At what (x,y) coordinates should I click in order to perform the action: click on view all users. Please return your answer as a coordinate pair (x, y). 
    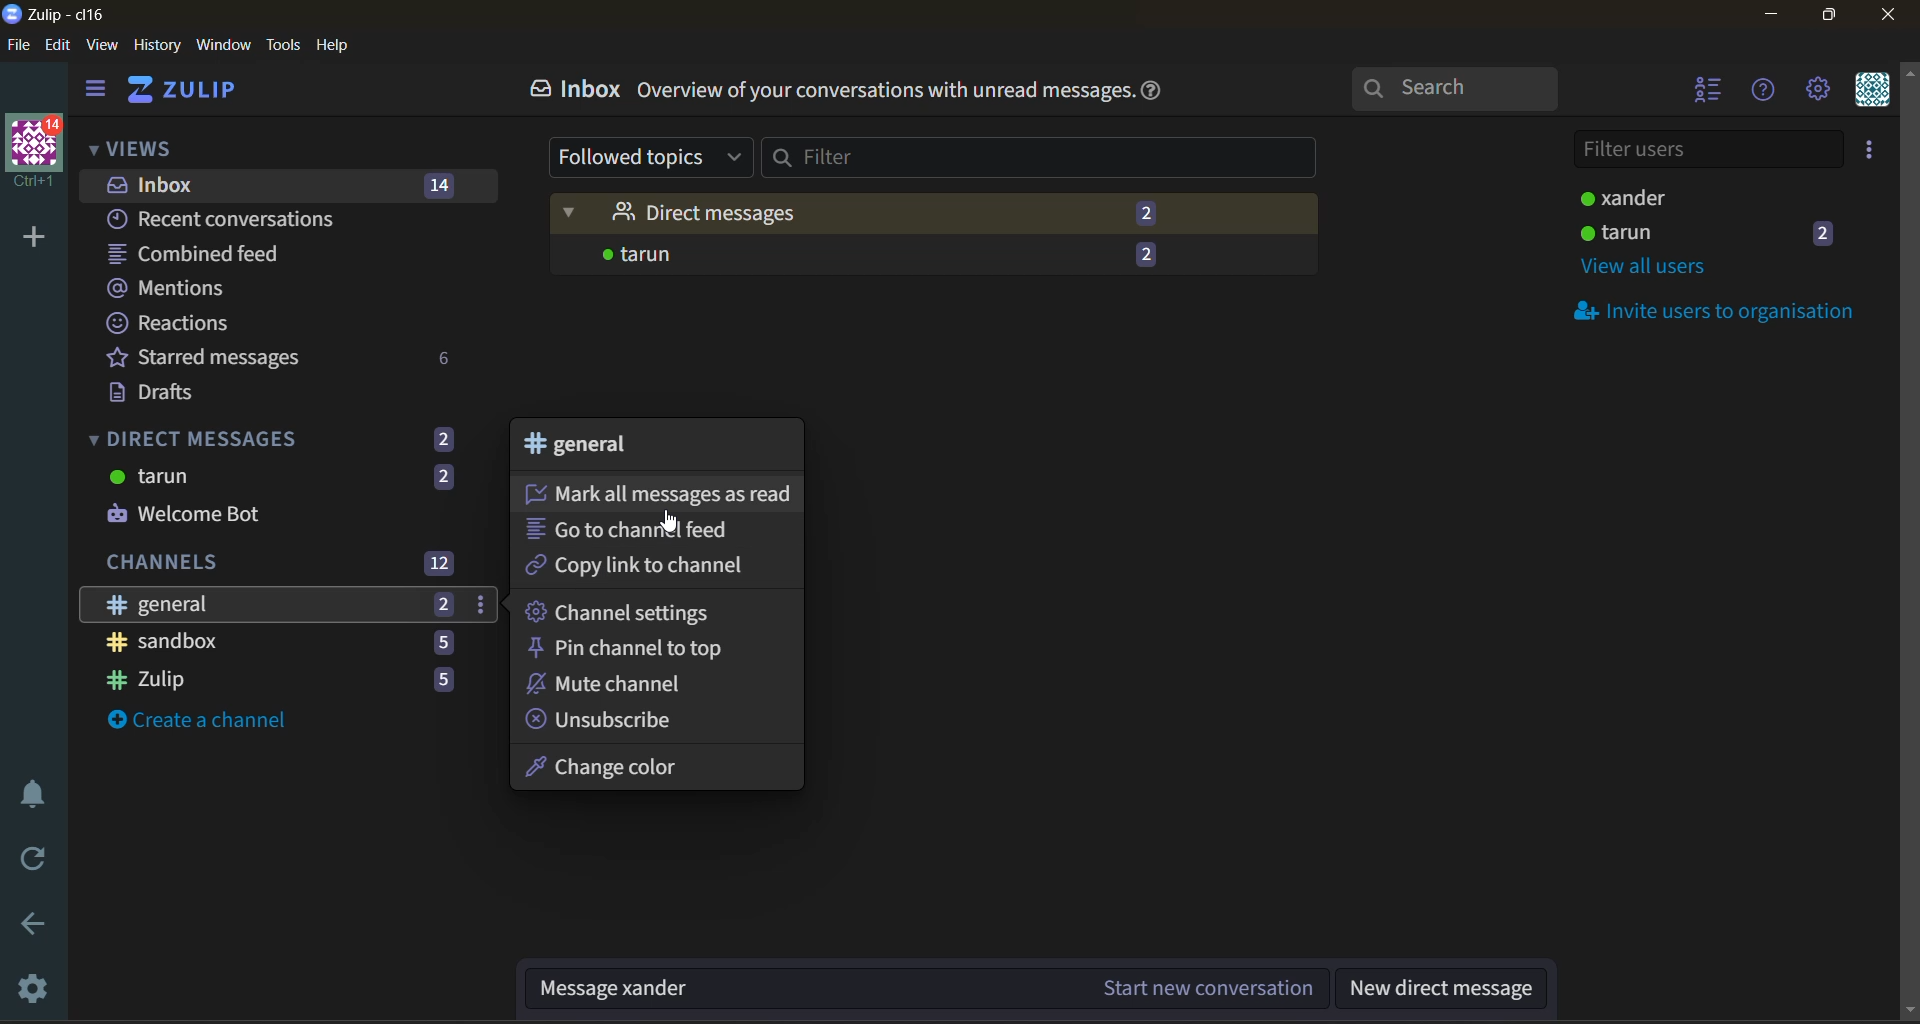
    Looking at the image, I should click on (1651, 269).